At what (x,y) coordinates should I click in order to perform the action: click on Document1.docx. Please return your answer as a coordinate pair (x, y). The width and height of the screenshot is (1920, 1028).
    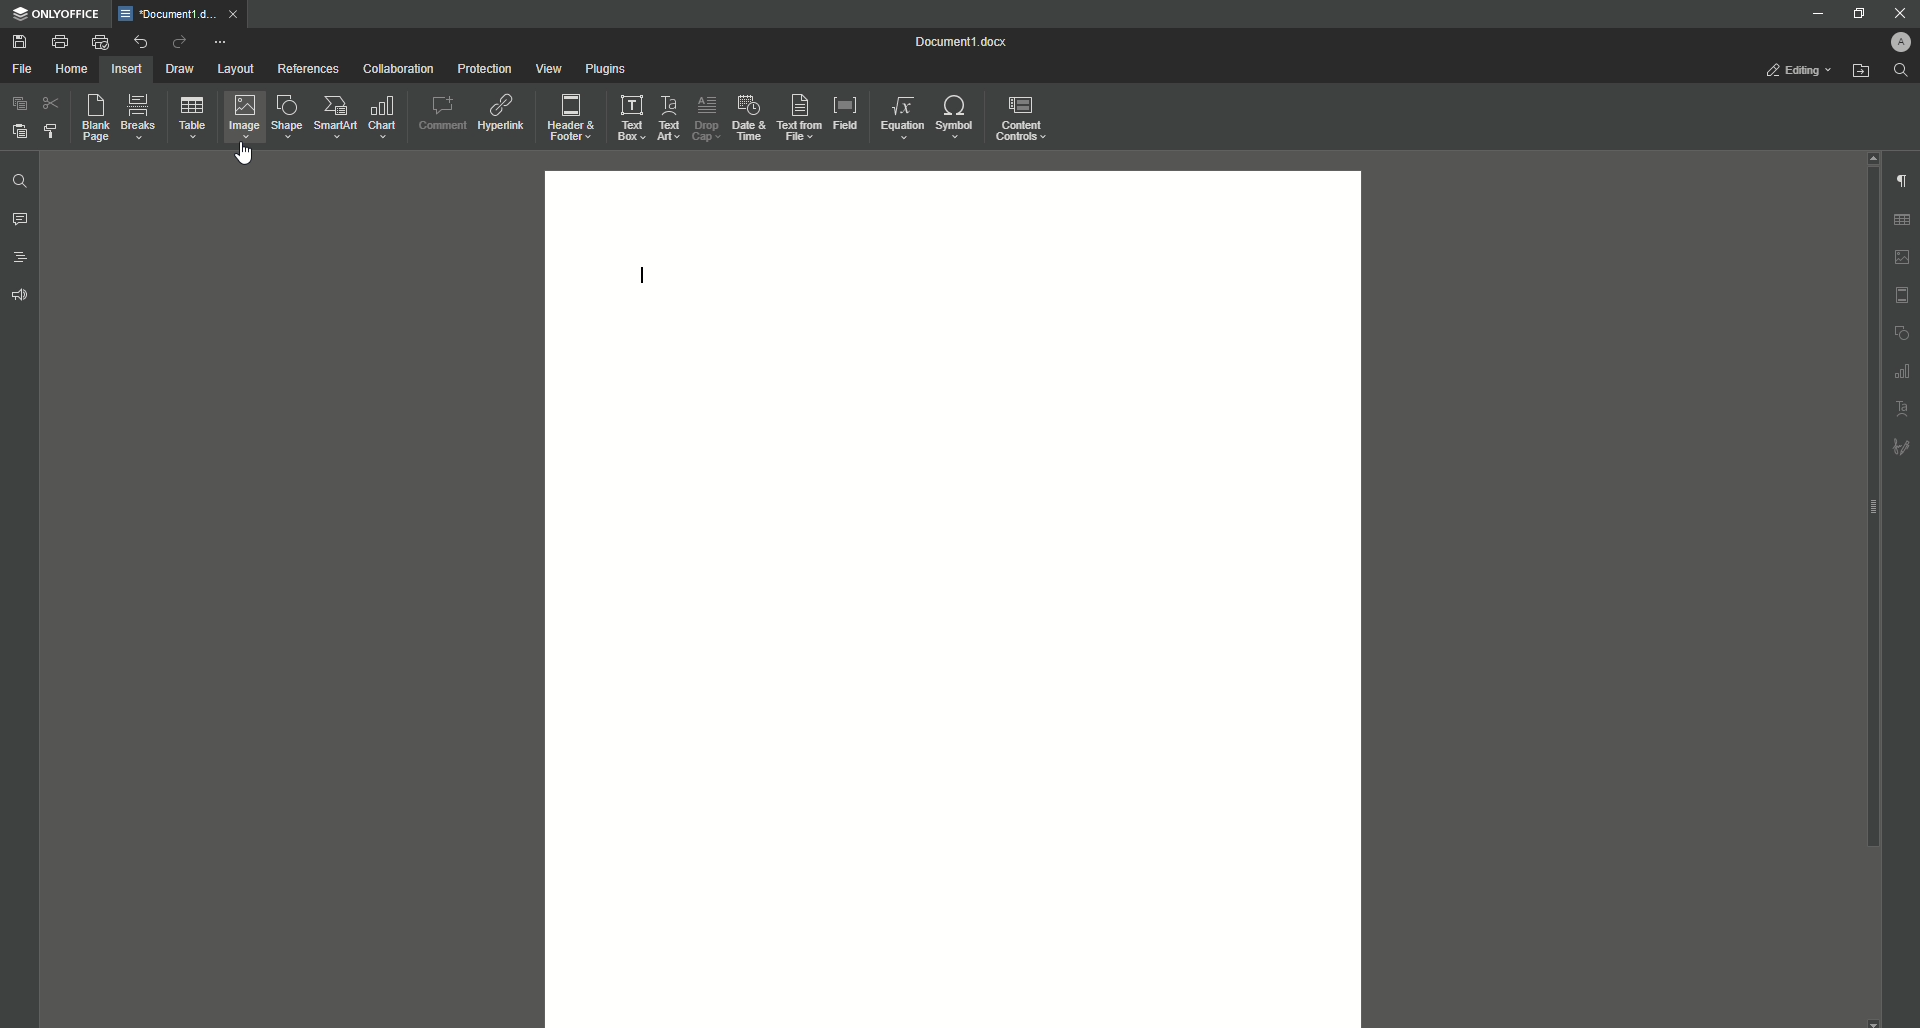
    Looking at the image, I should click on (167, 15).